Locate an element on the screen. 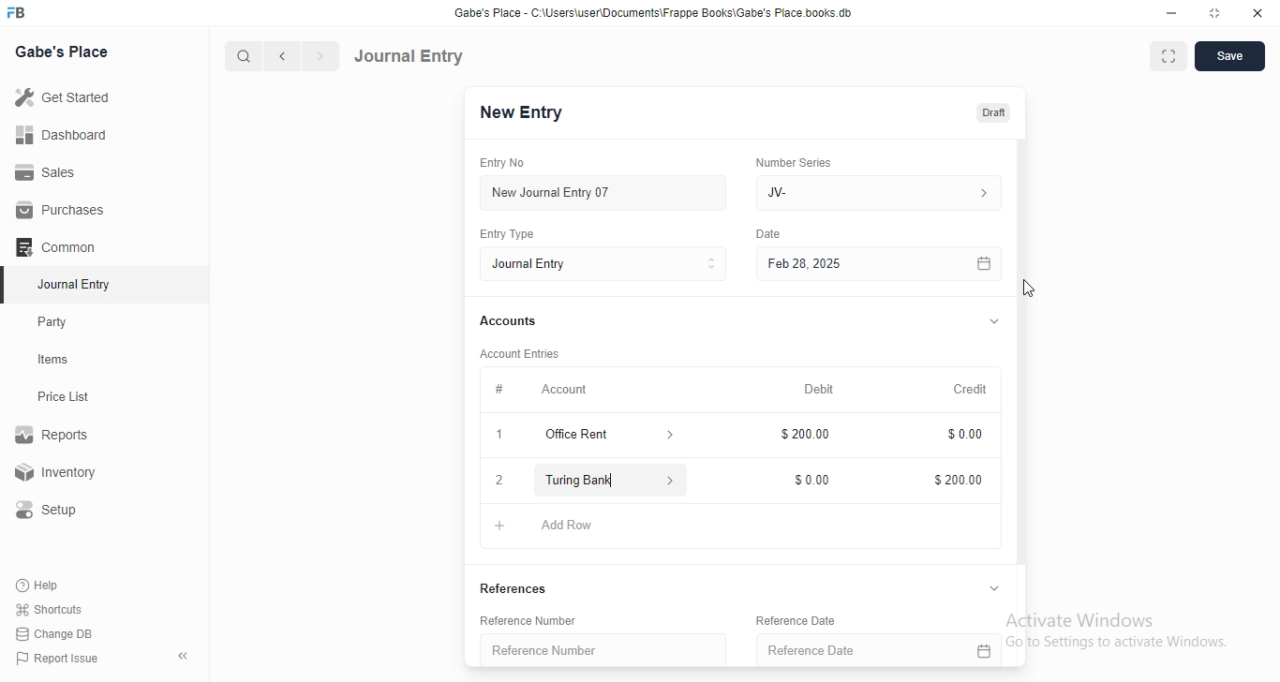 The image size is (1280, 682). Draft is located at coordinates (993, 113).